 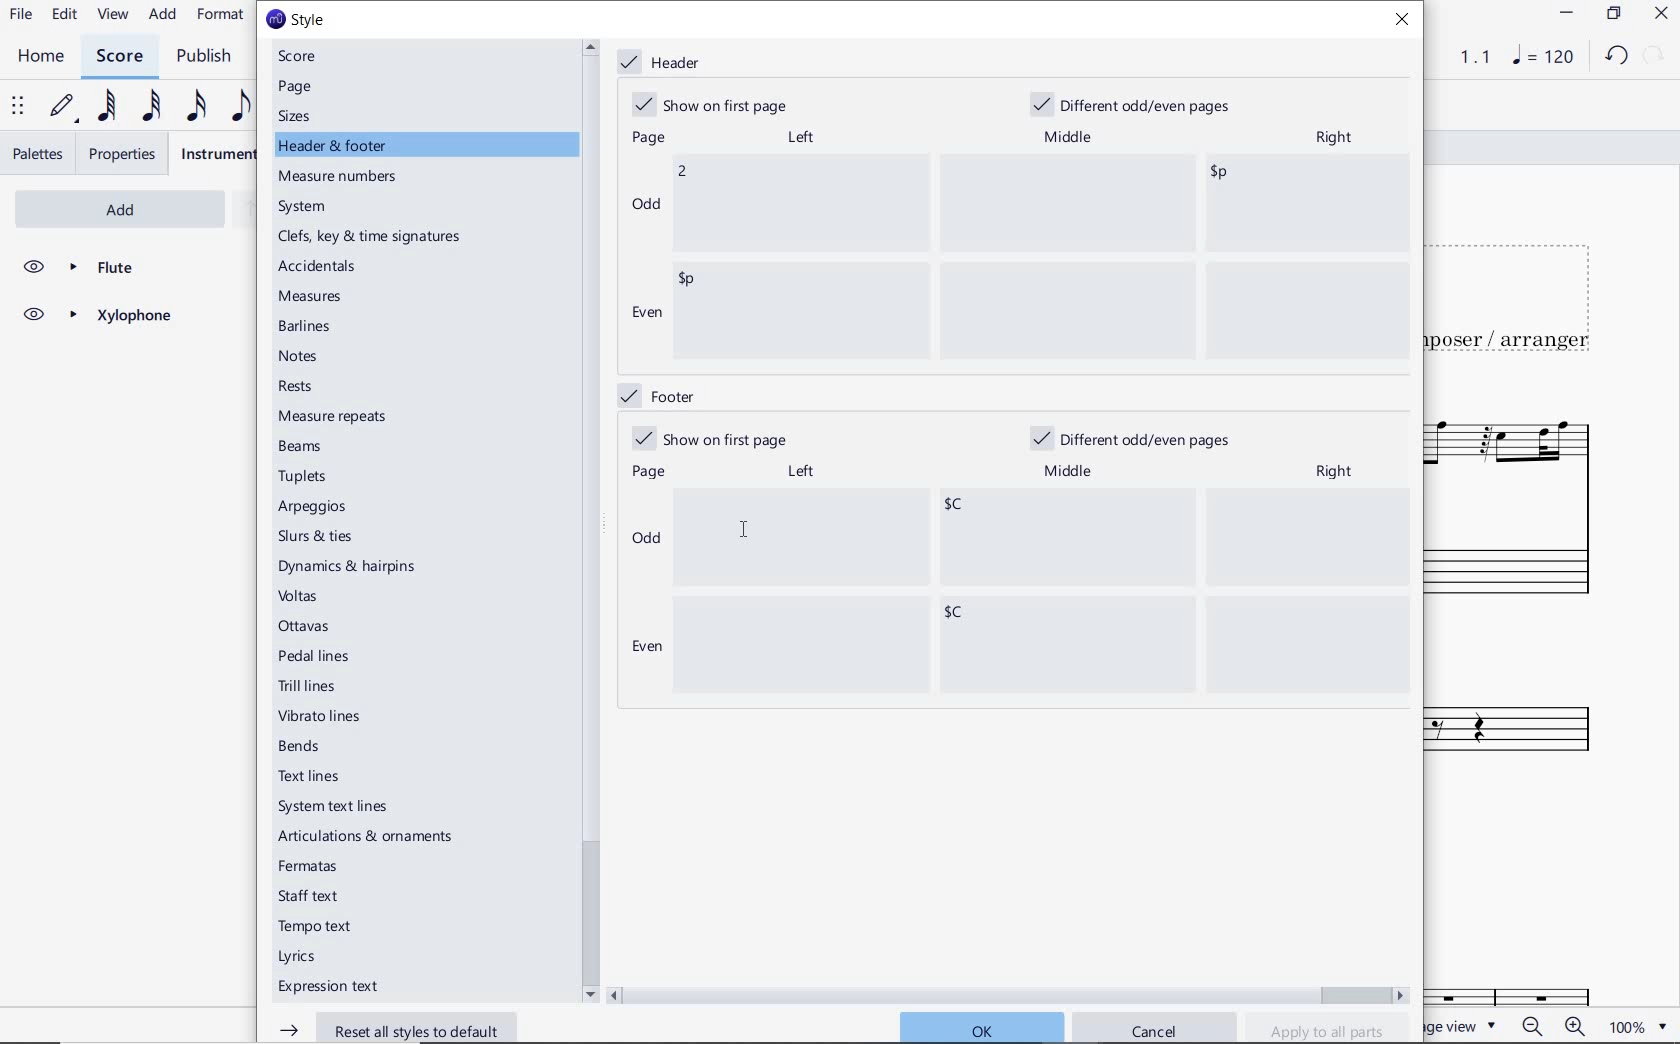 I want to click on right, so click(x=1339, y=471).